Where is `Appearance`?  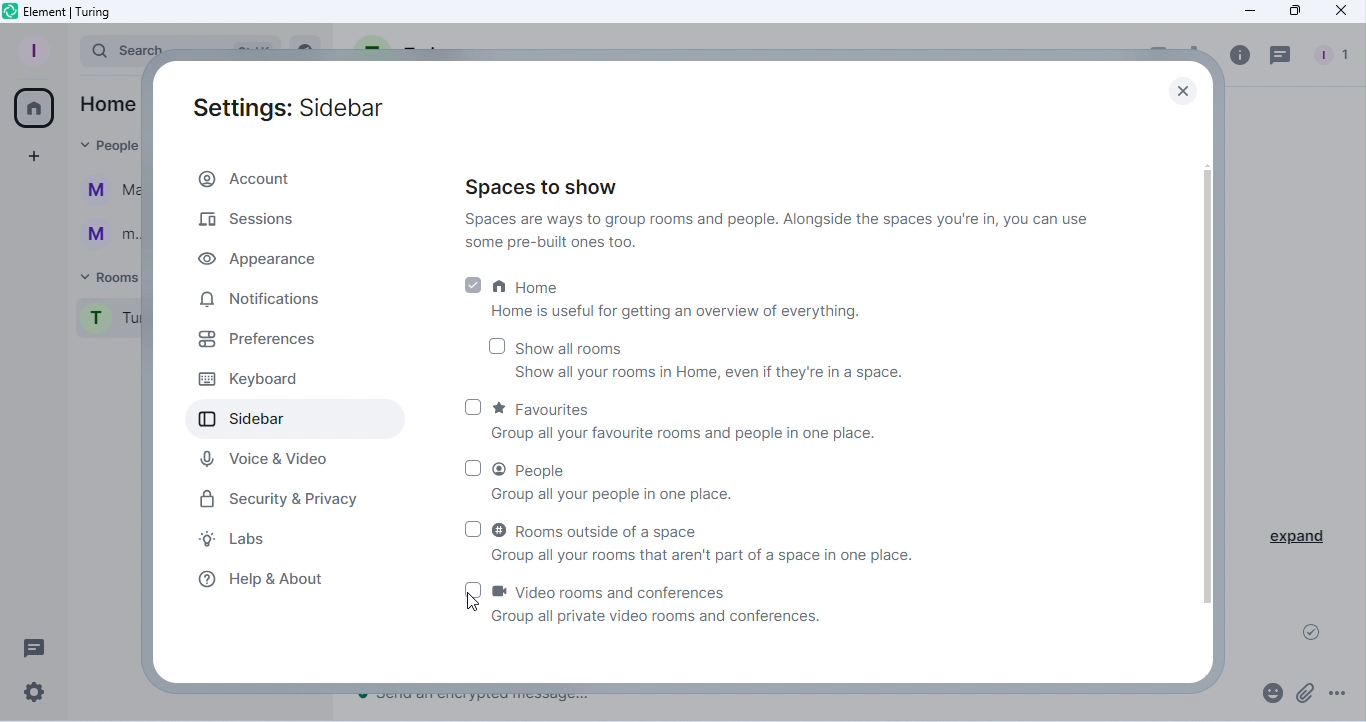
Appearance is located at coordinates (255, 259).